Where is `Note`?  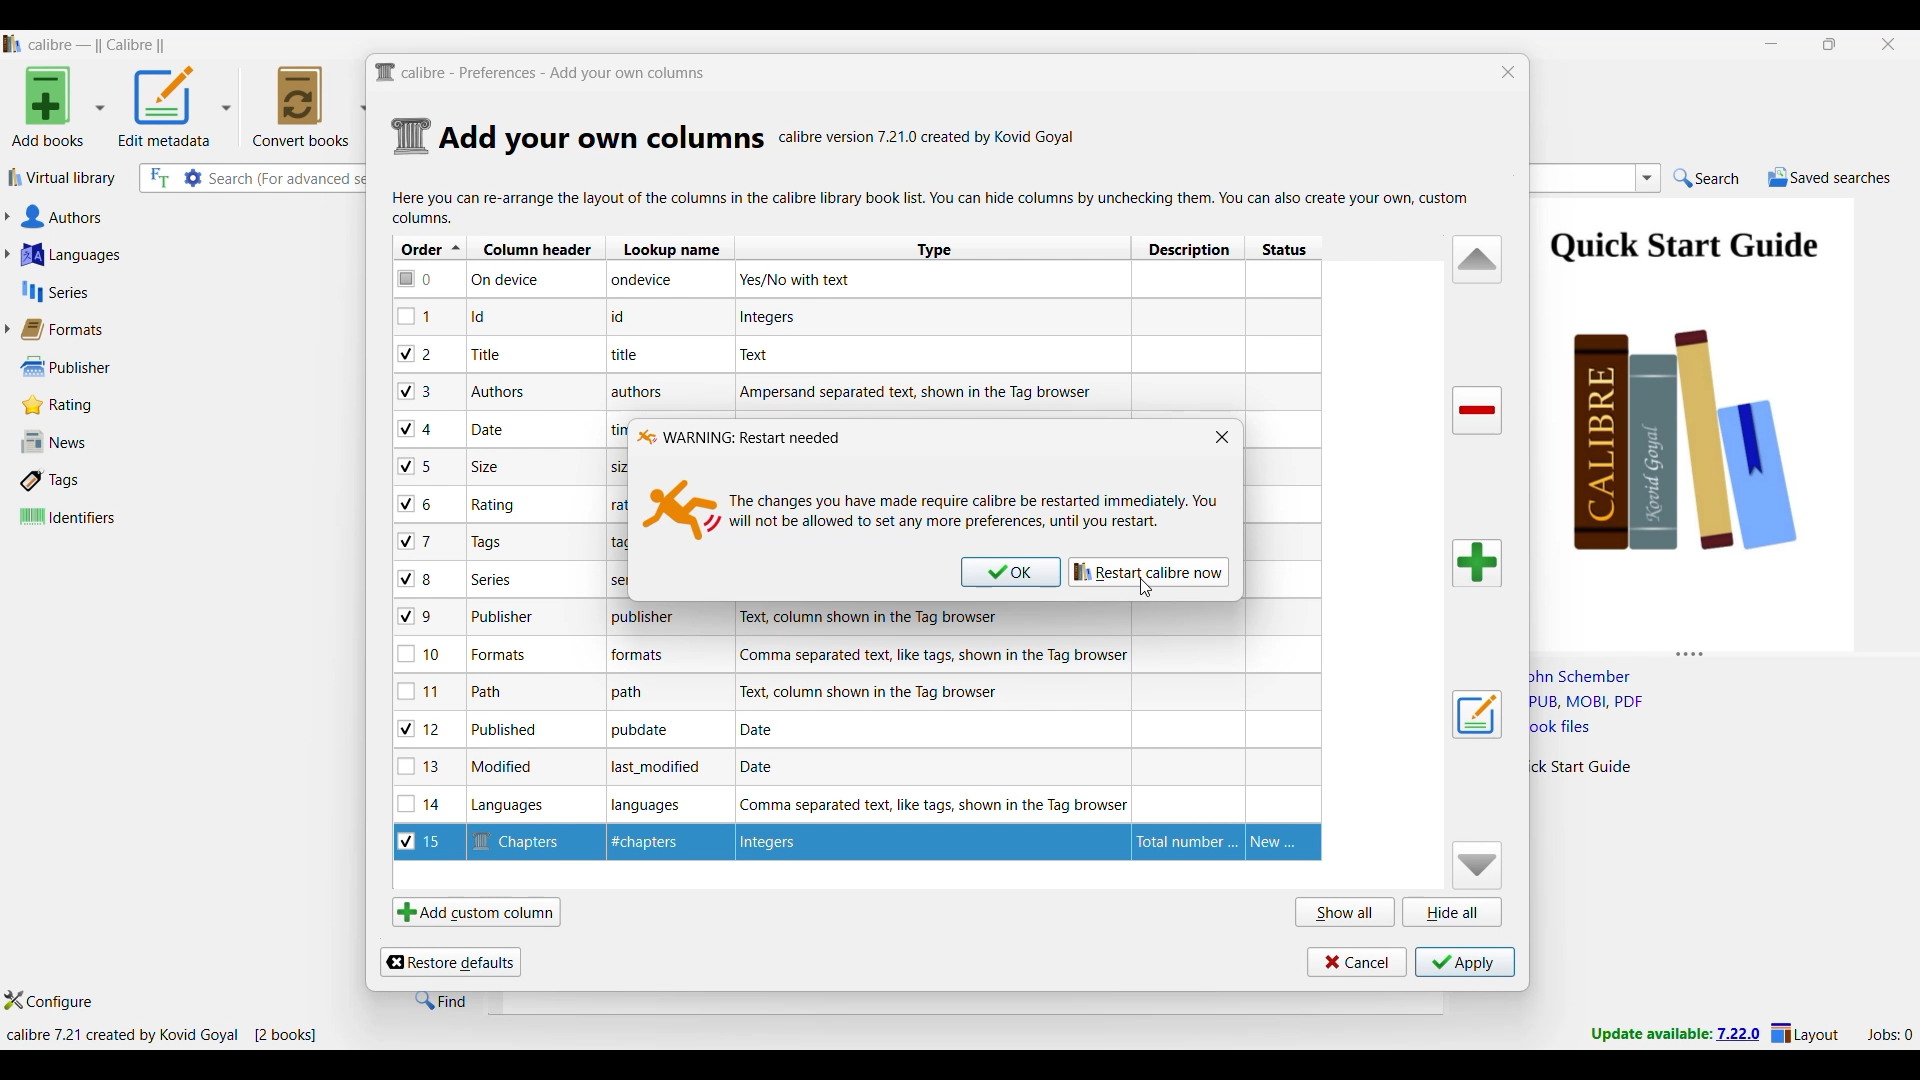
Note is located at coordinates (485, 691).